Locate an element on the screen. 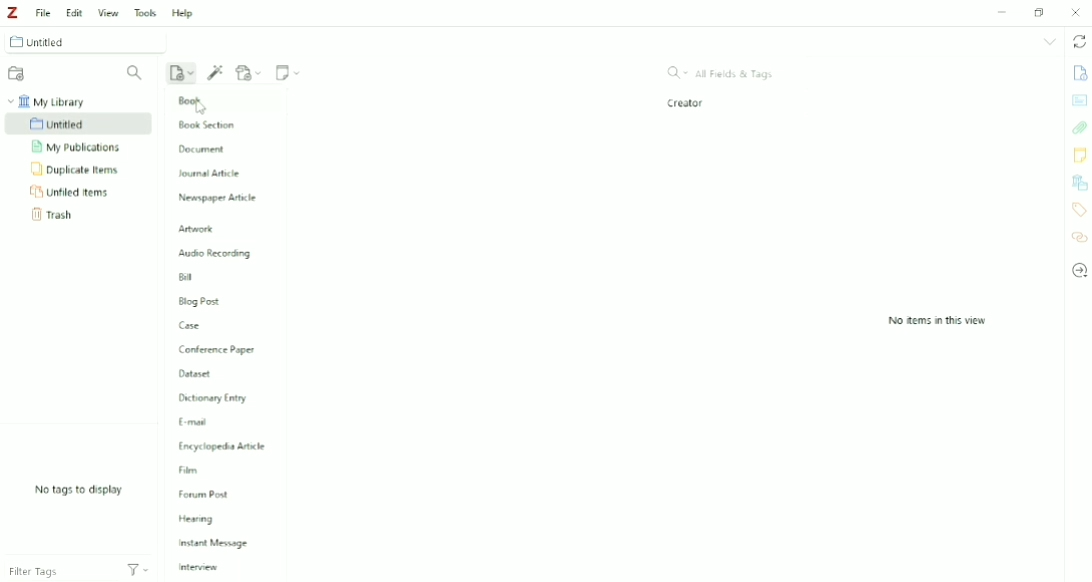 This screenshot has width=1092, height=582. Abstract is located at coordinates (1079, 100).